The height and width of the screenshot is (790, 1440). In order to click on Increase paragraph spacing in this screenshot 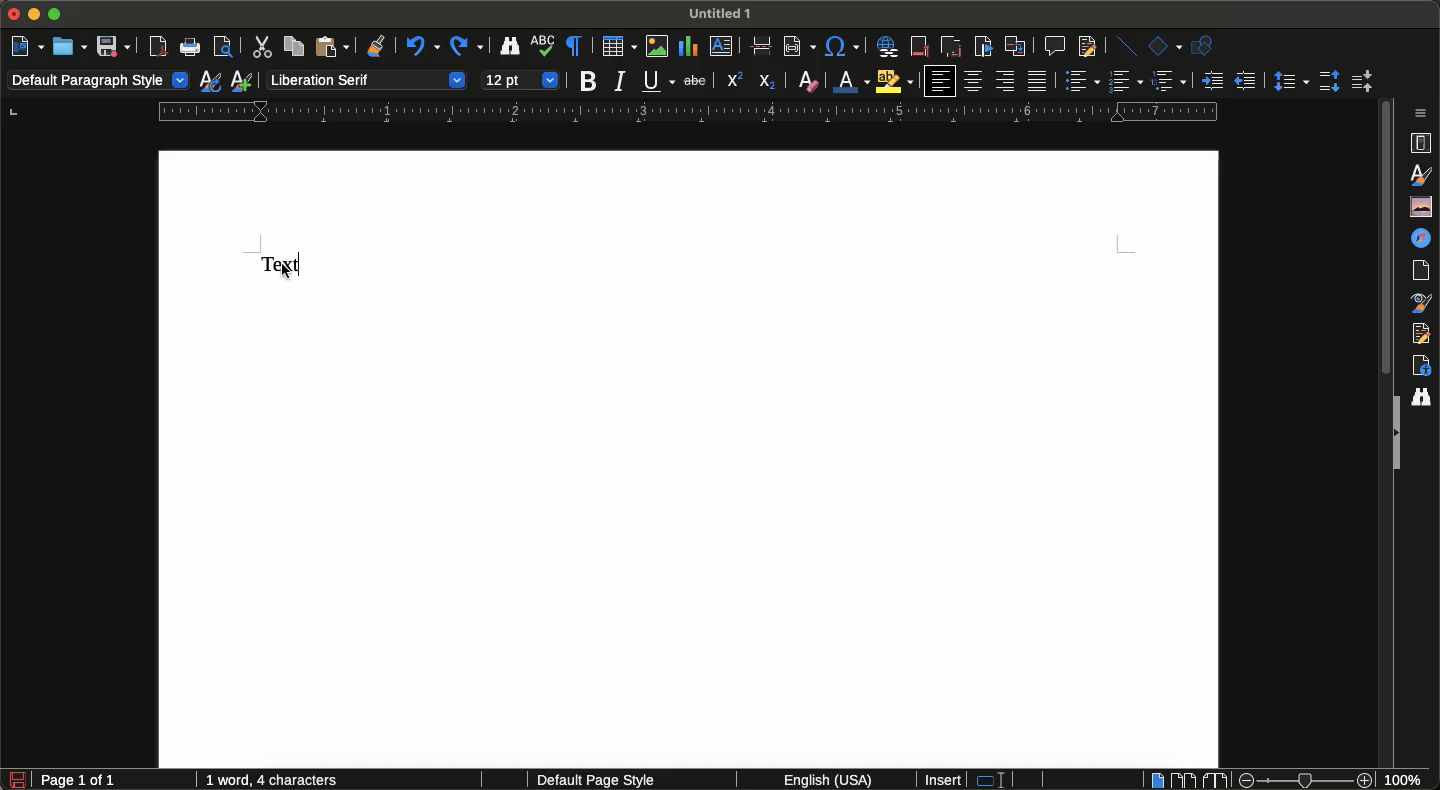, I will do `click(1329, 80)`.